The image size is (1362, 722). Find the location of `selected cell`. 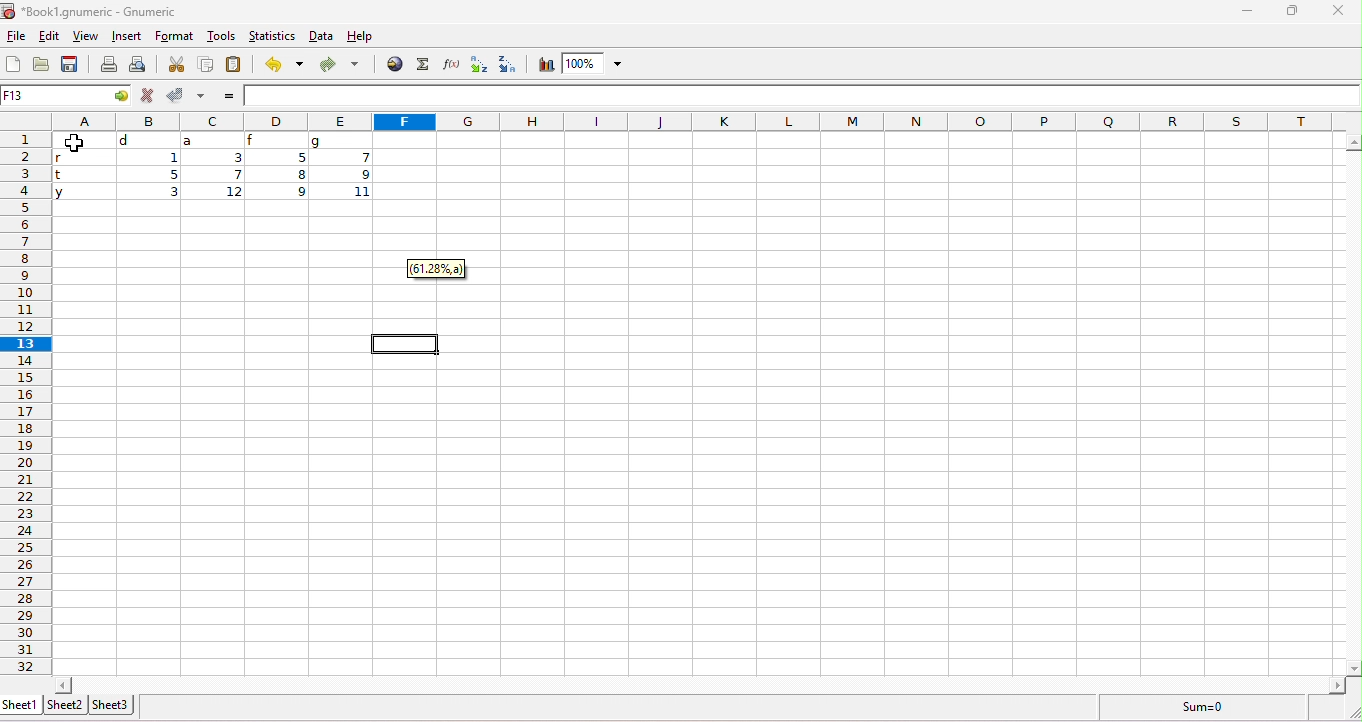

selected cell is located at coordinates (404, 344).